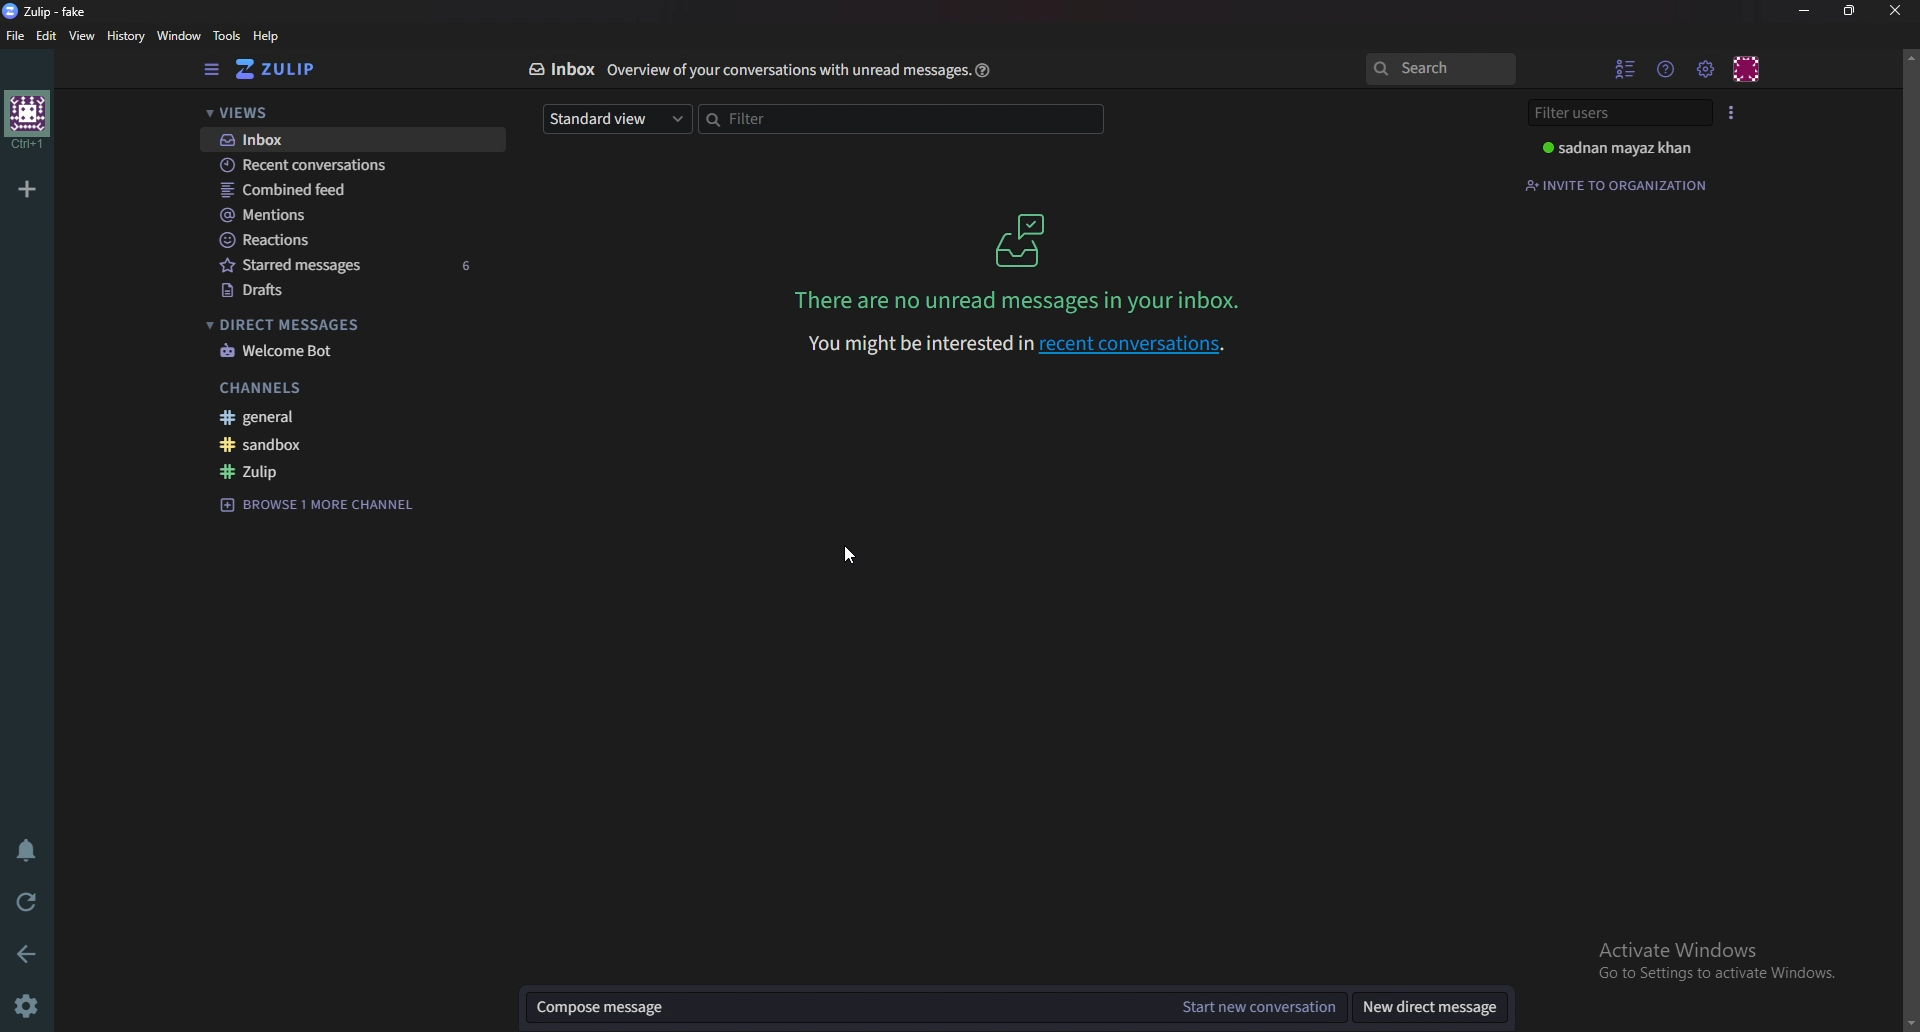 Image resolution: width=1920 pixels, height=1032 pixels. I want to click on Hide user list, so click(1626, 67).